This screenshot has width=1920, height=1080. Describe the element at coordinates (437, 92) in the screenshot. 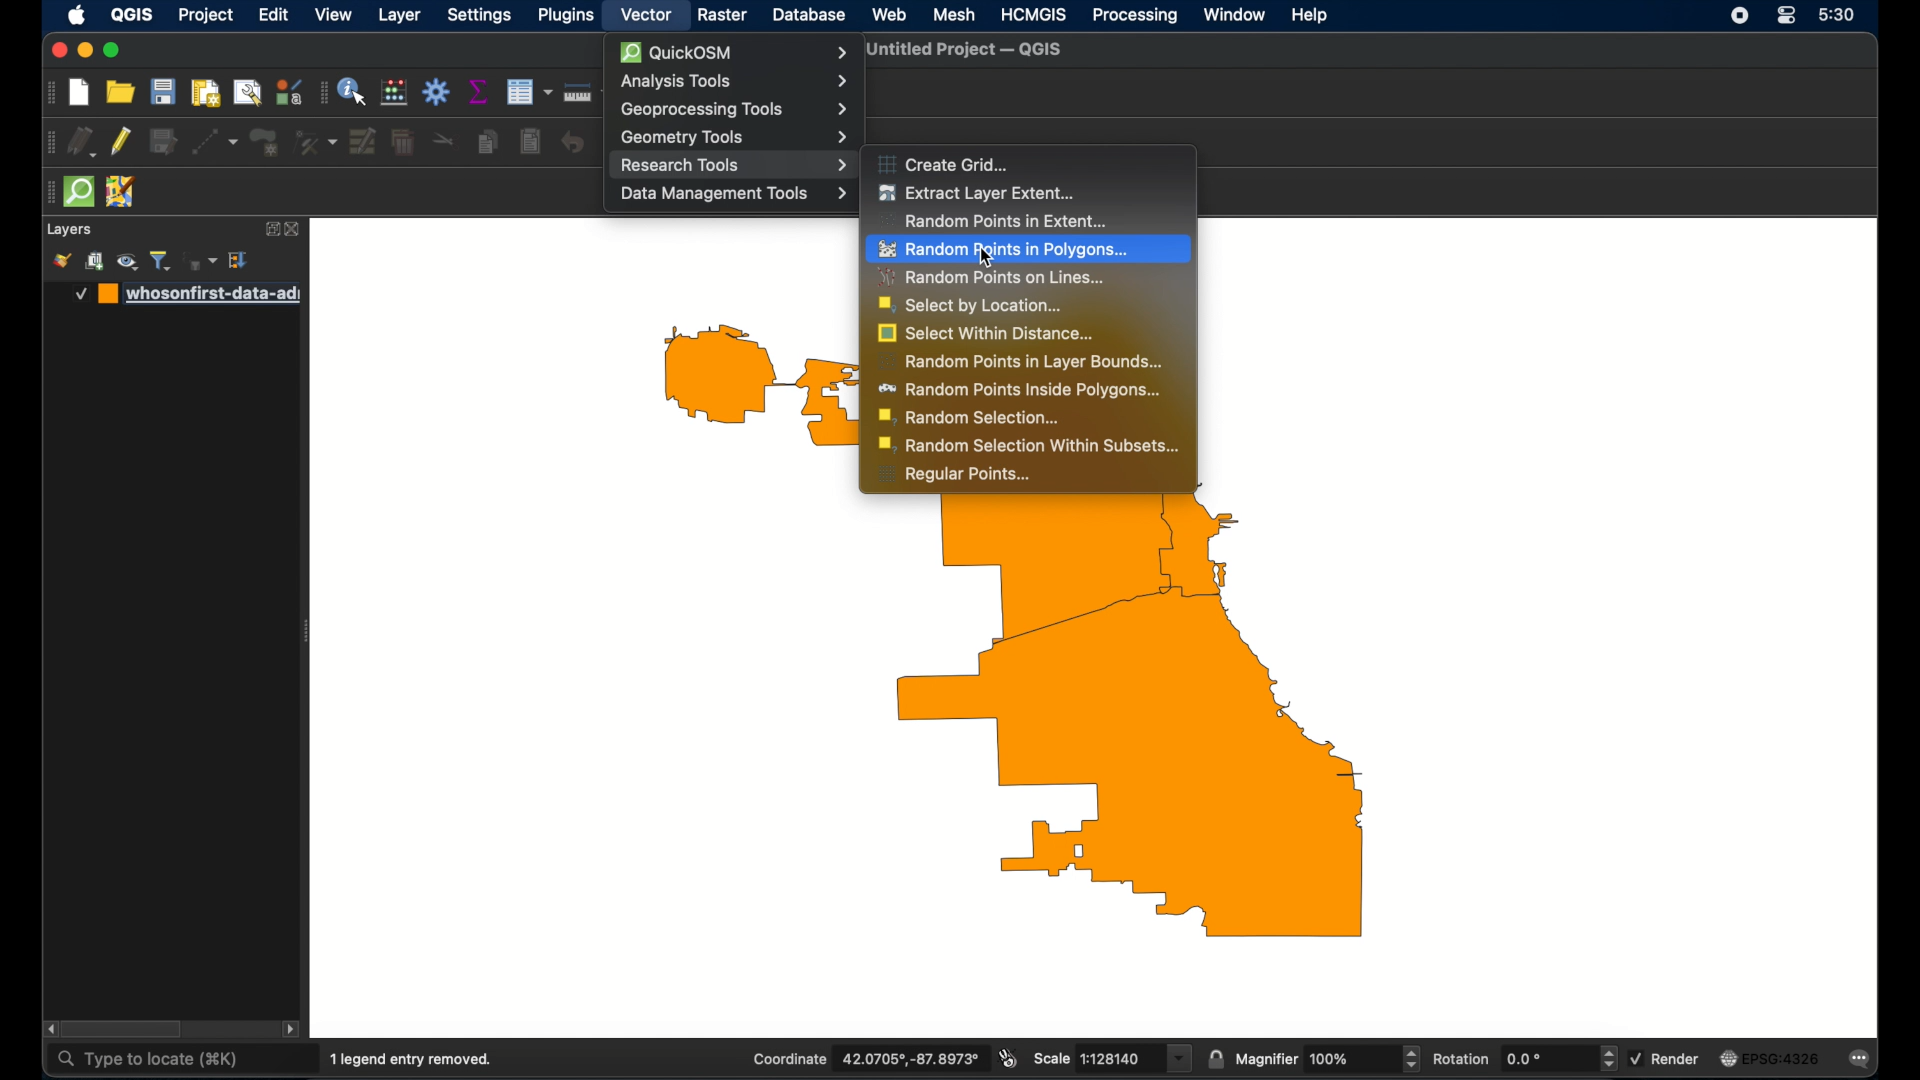

I see `toolbox` at that location.